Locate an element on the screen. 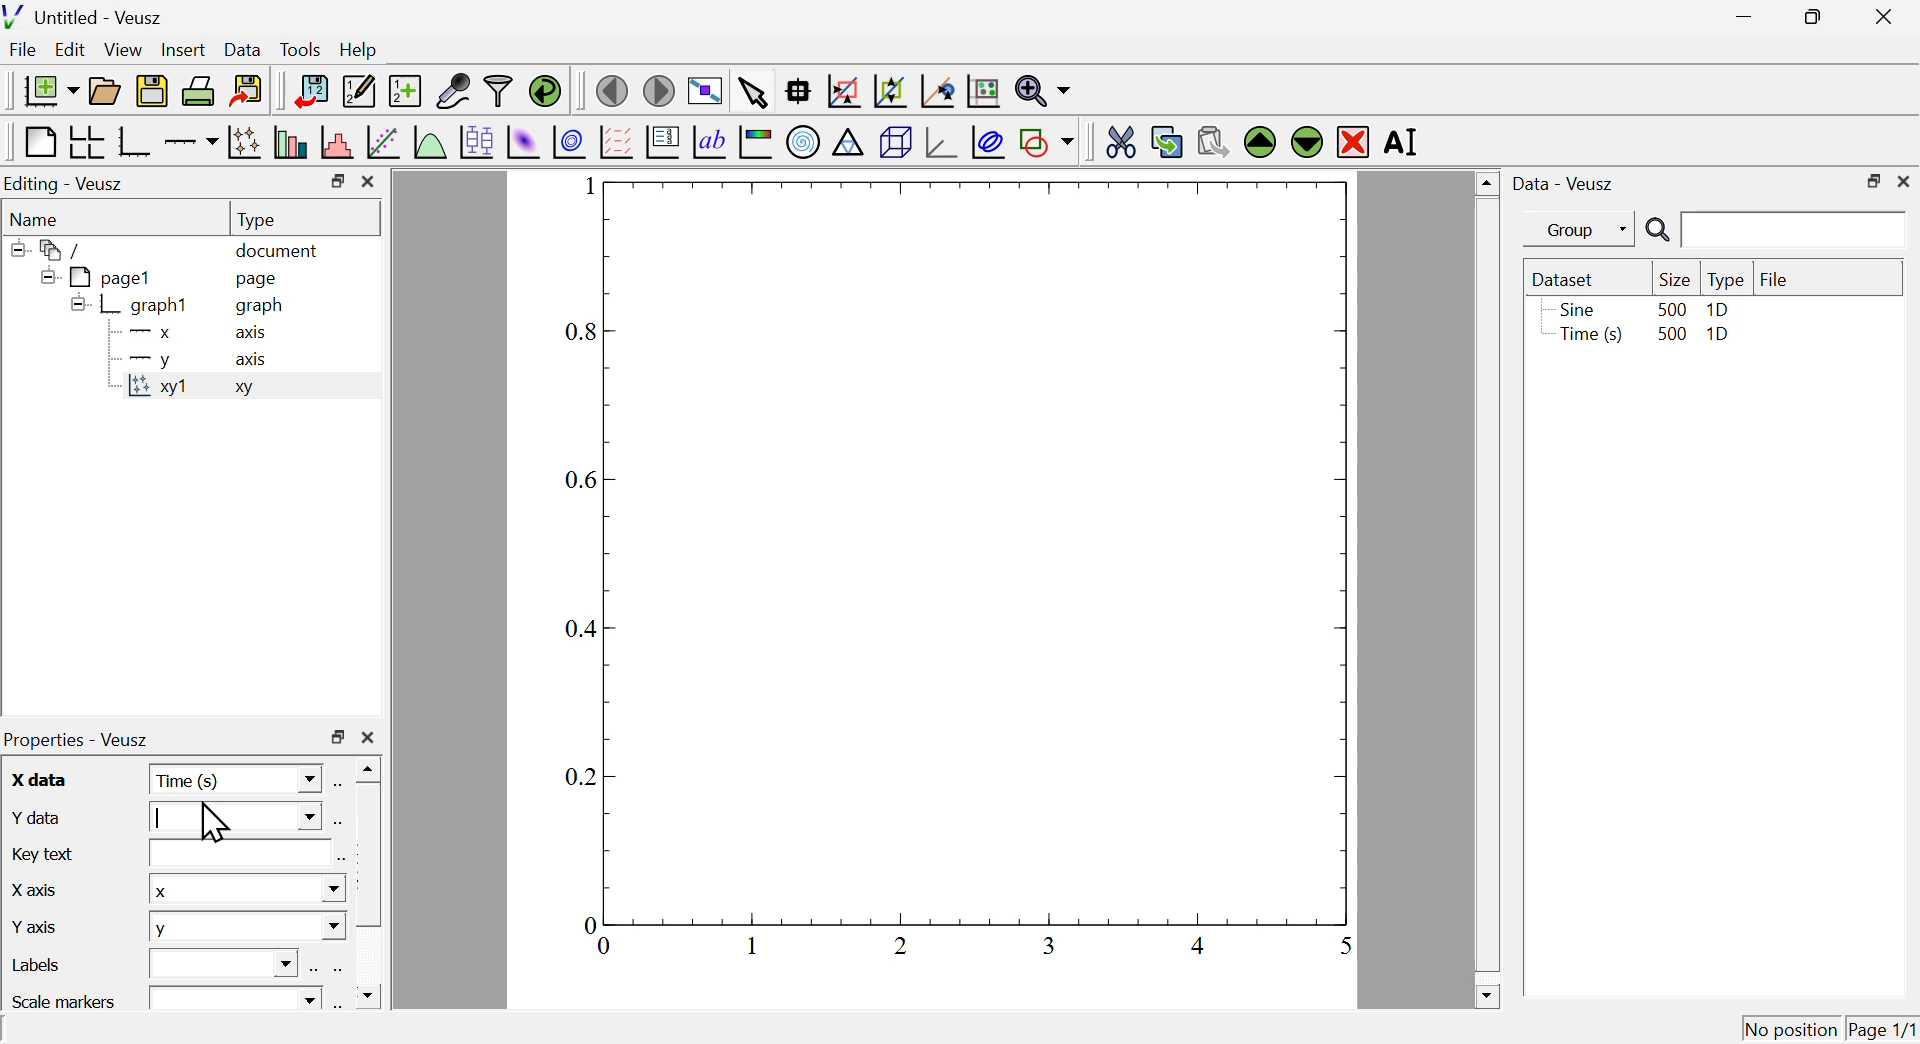 This screenshot has width=1920, height=1044. y axis is located at coordinates (39, 924).